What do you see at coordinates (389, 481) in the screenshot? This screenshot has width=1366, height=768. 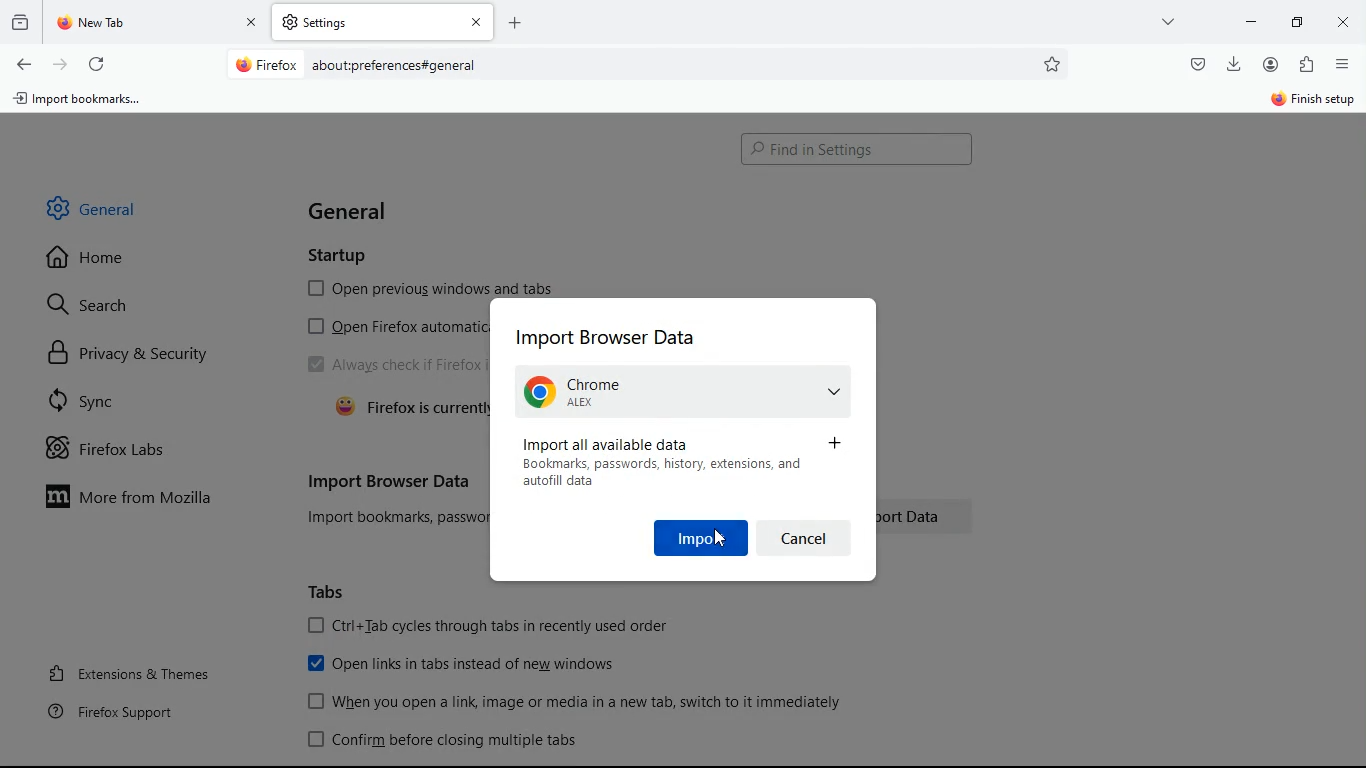 I see `import browser data` at bounding box center [389, 481].